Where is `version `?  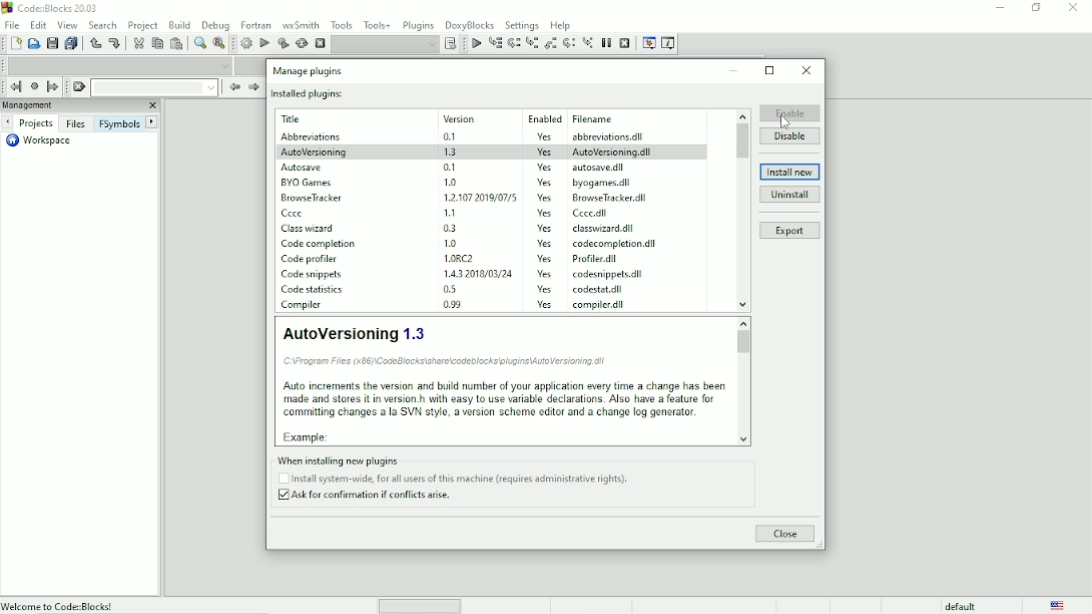 version  is located at coordinates (448, 242).